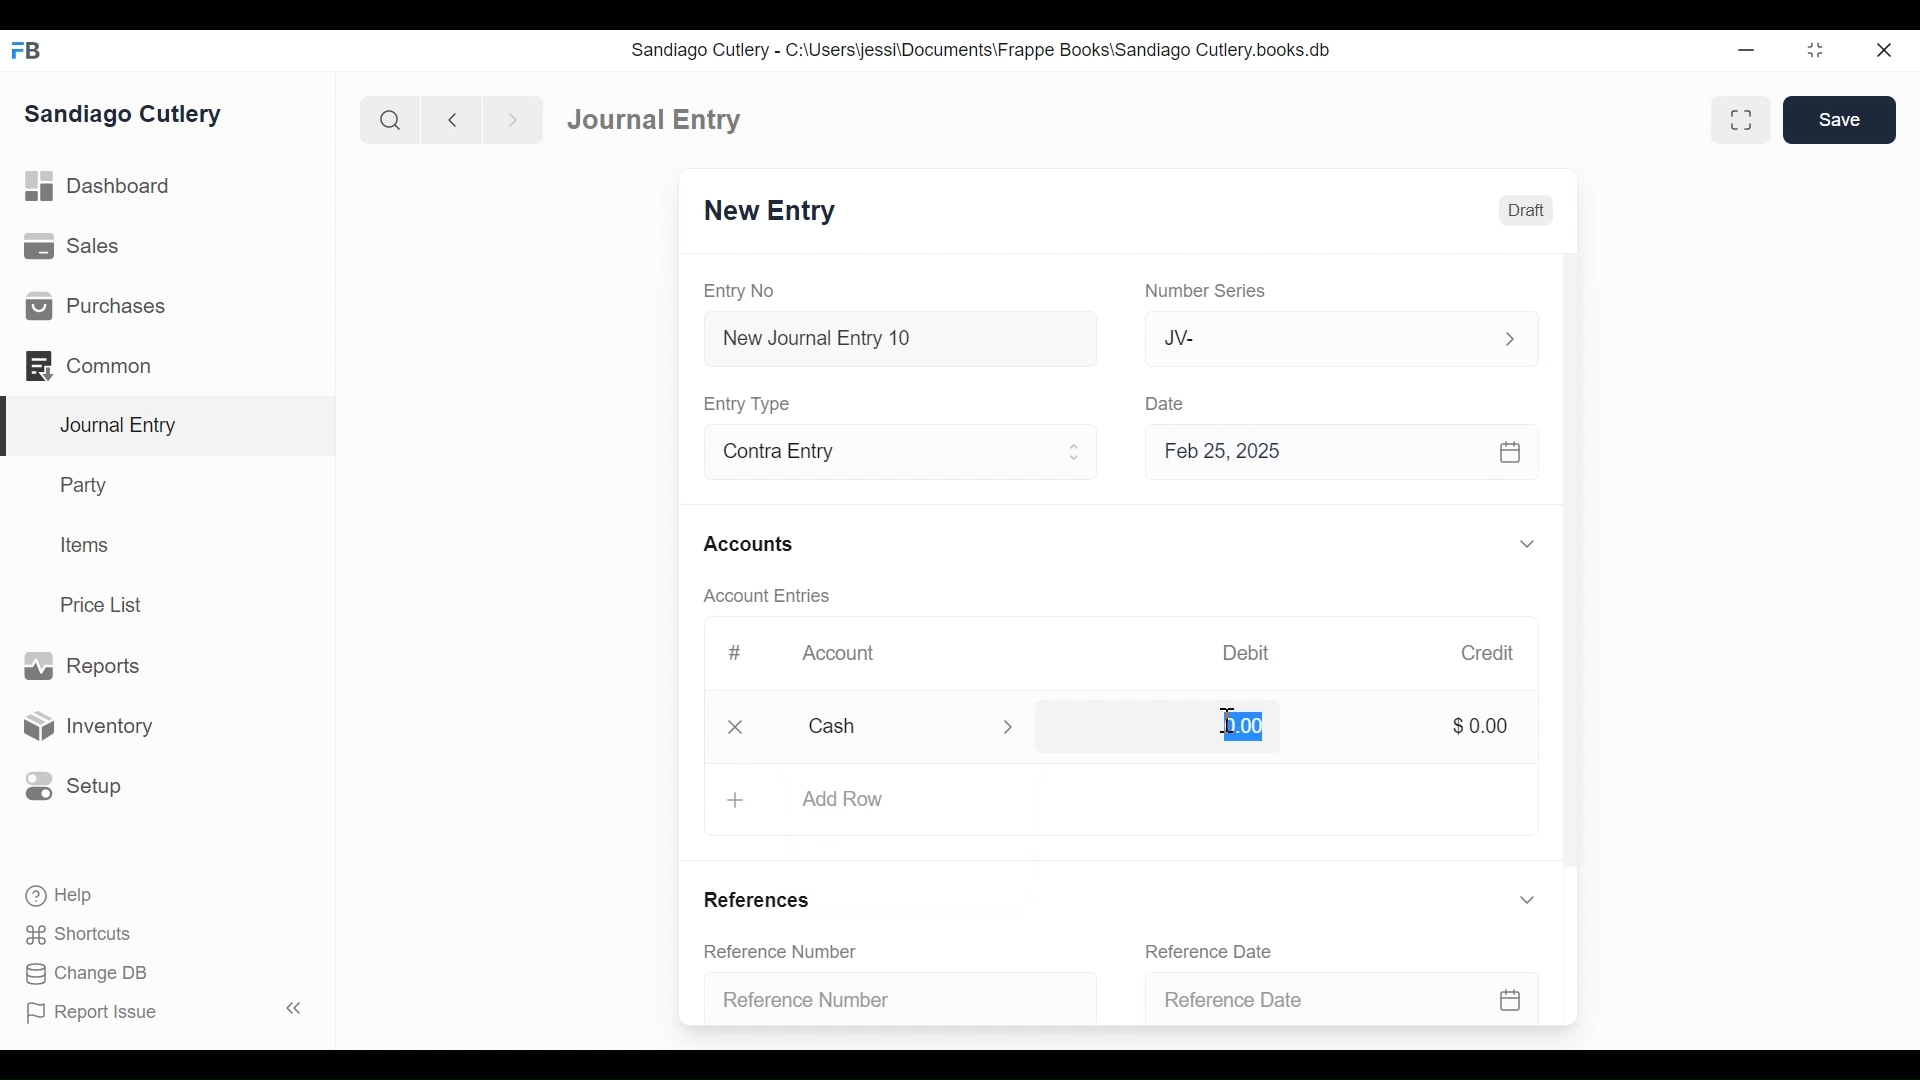 This screenshot has width=1920, height=1080. I want to click on Date, so click(1168, 403).